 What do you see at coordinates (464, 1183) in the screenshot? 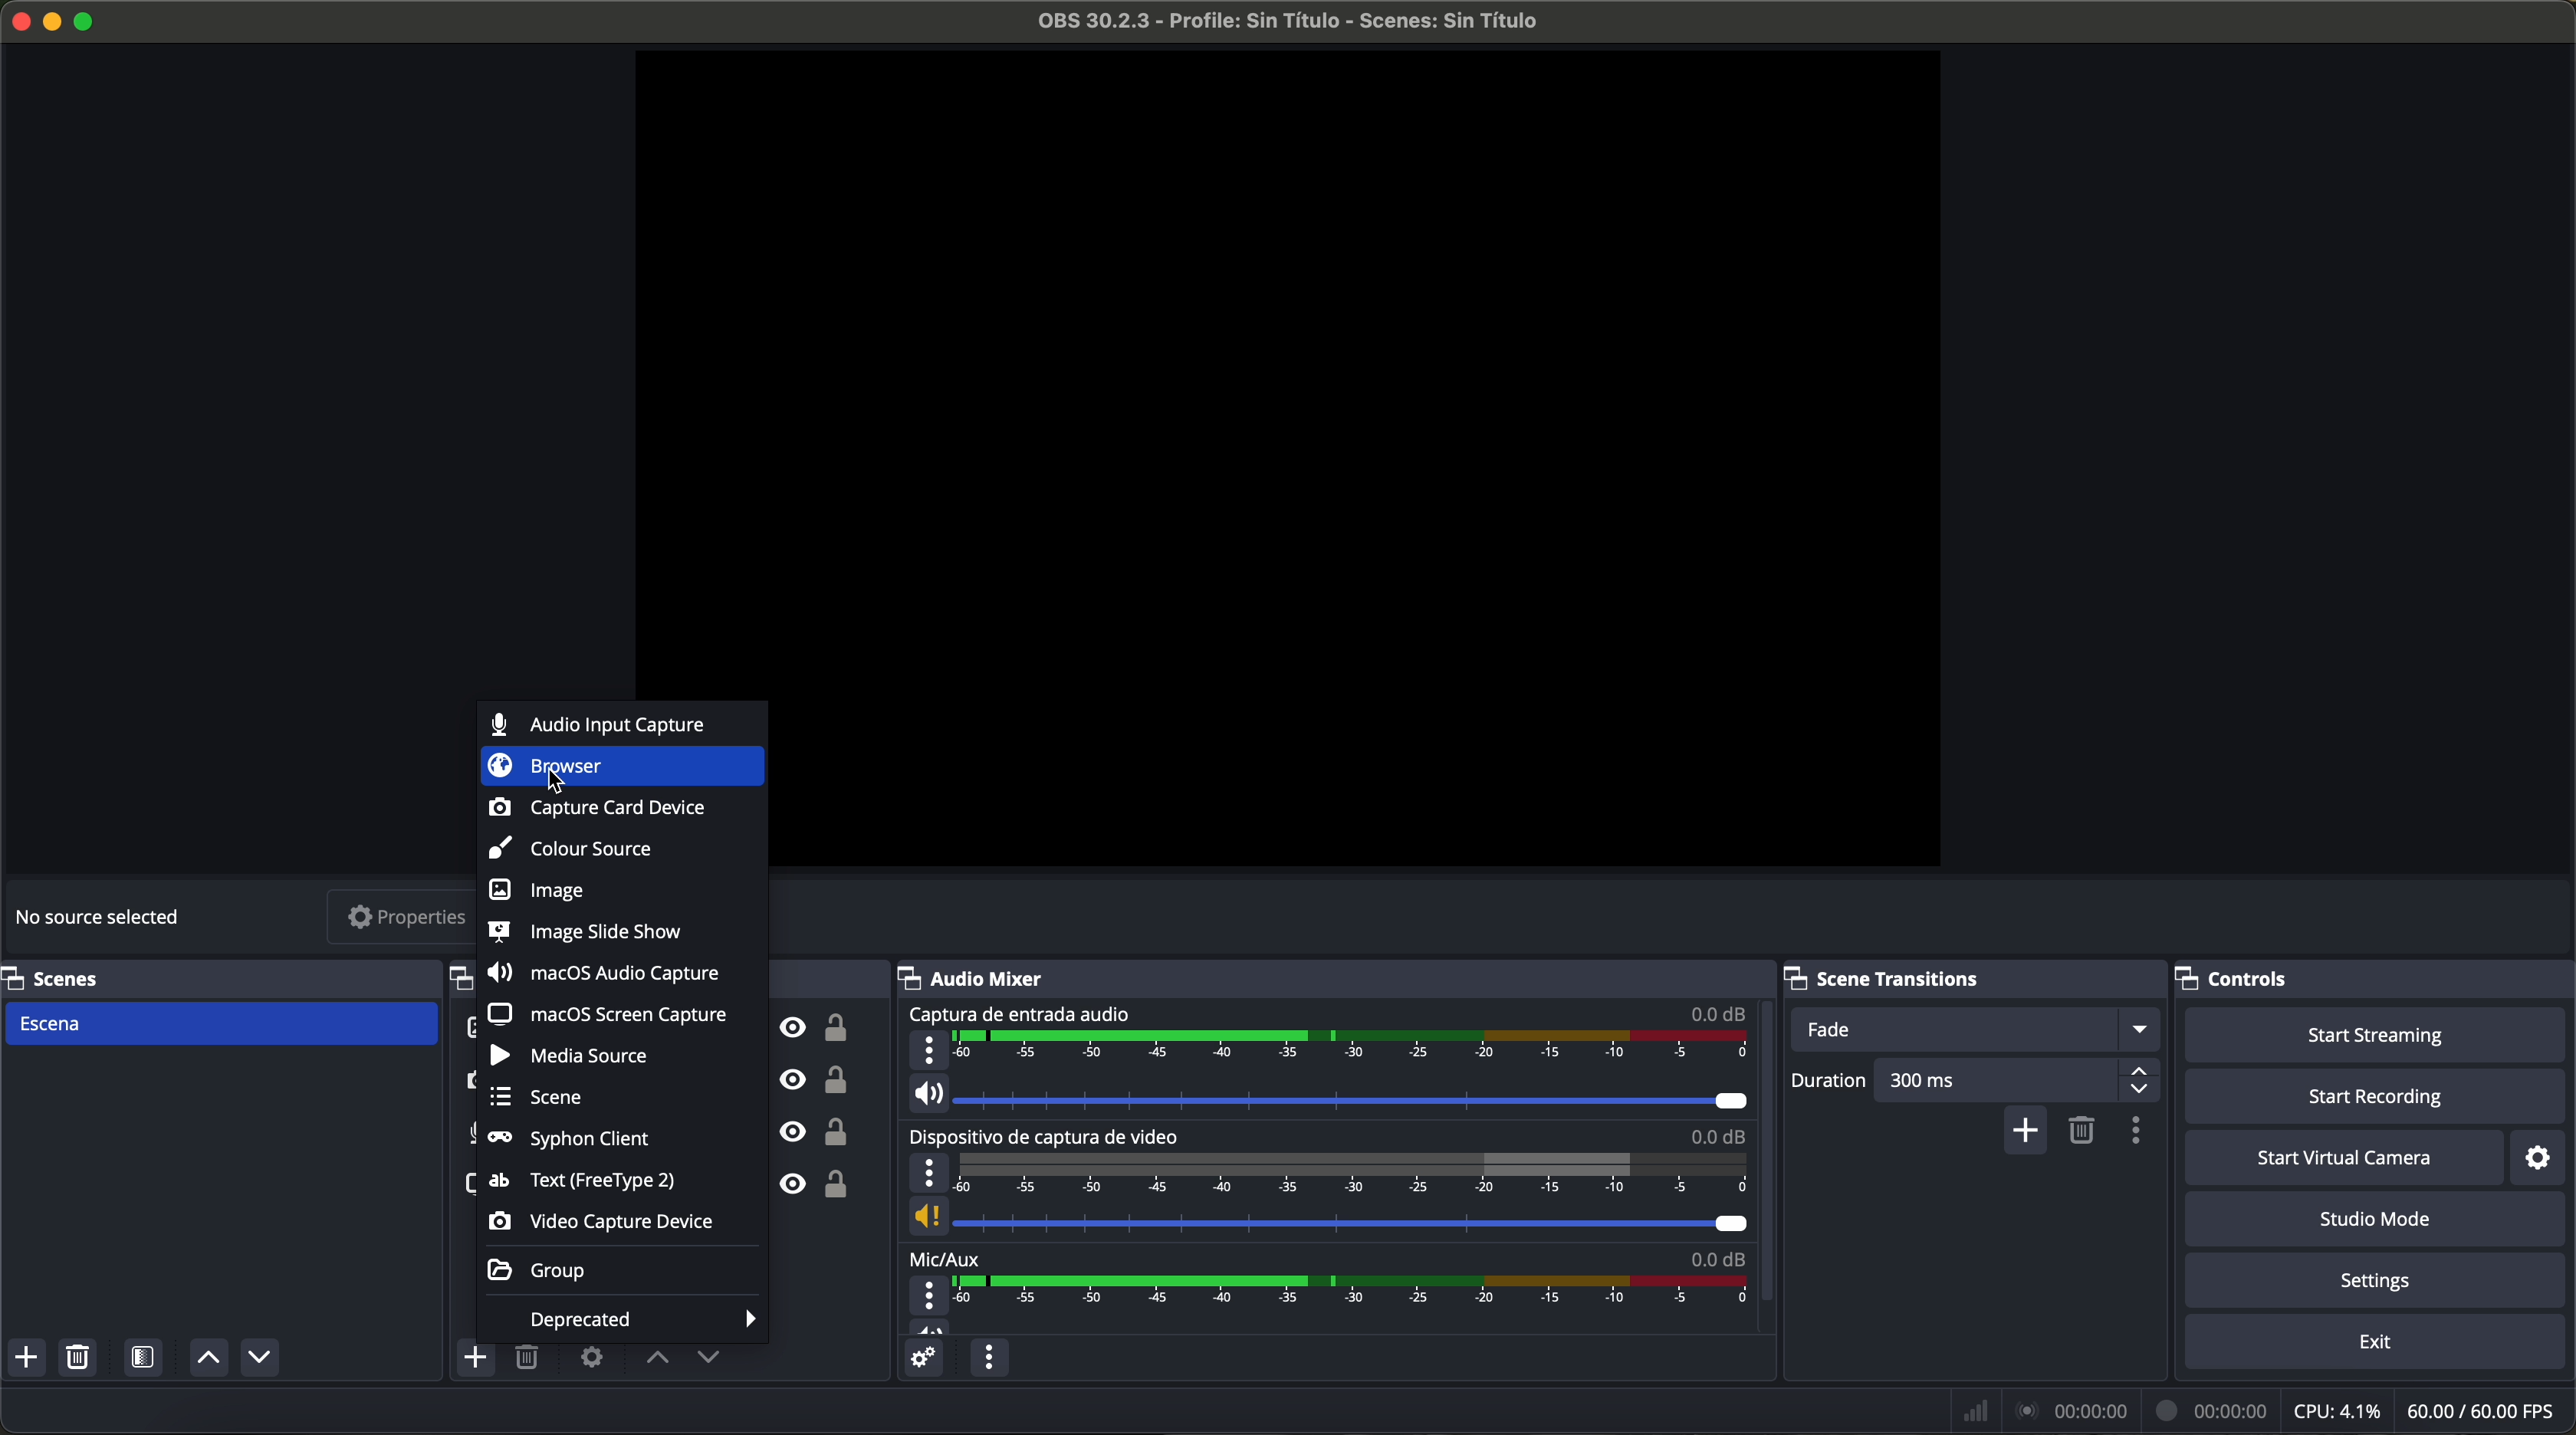
I see `screenshot` at bounding box center [464, 1183].